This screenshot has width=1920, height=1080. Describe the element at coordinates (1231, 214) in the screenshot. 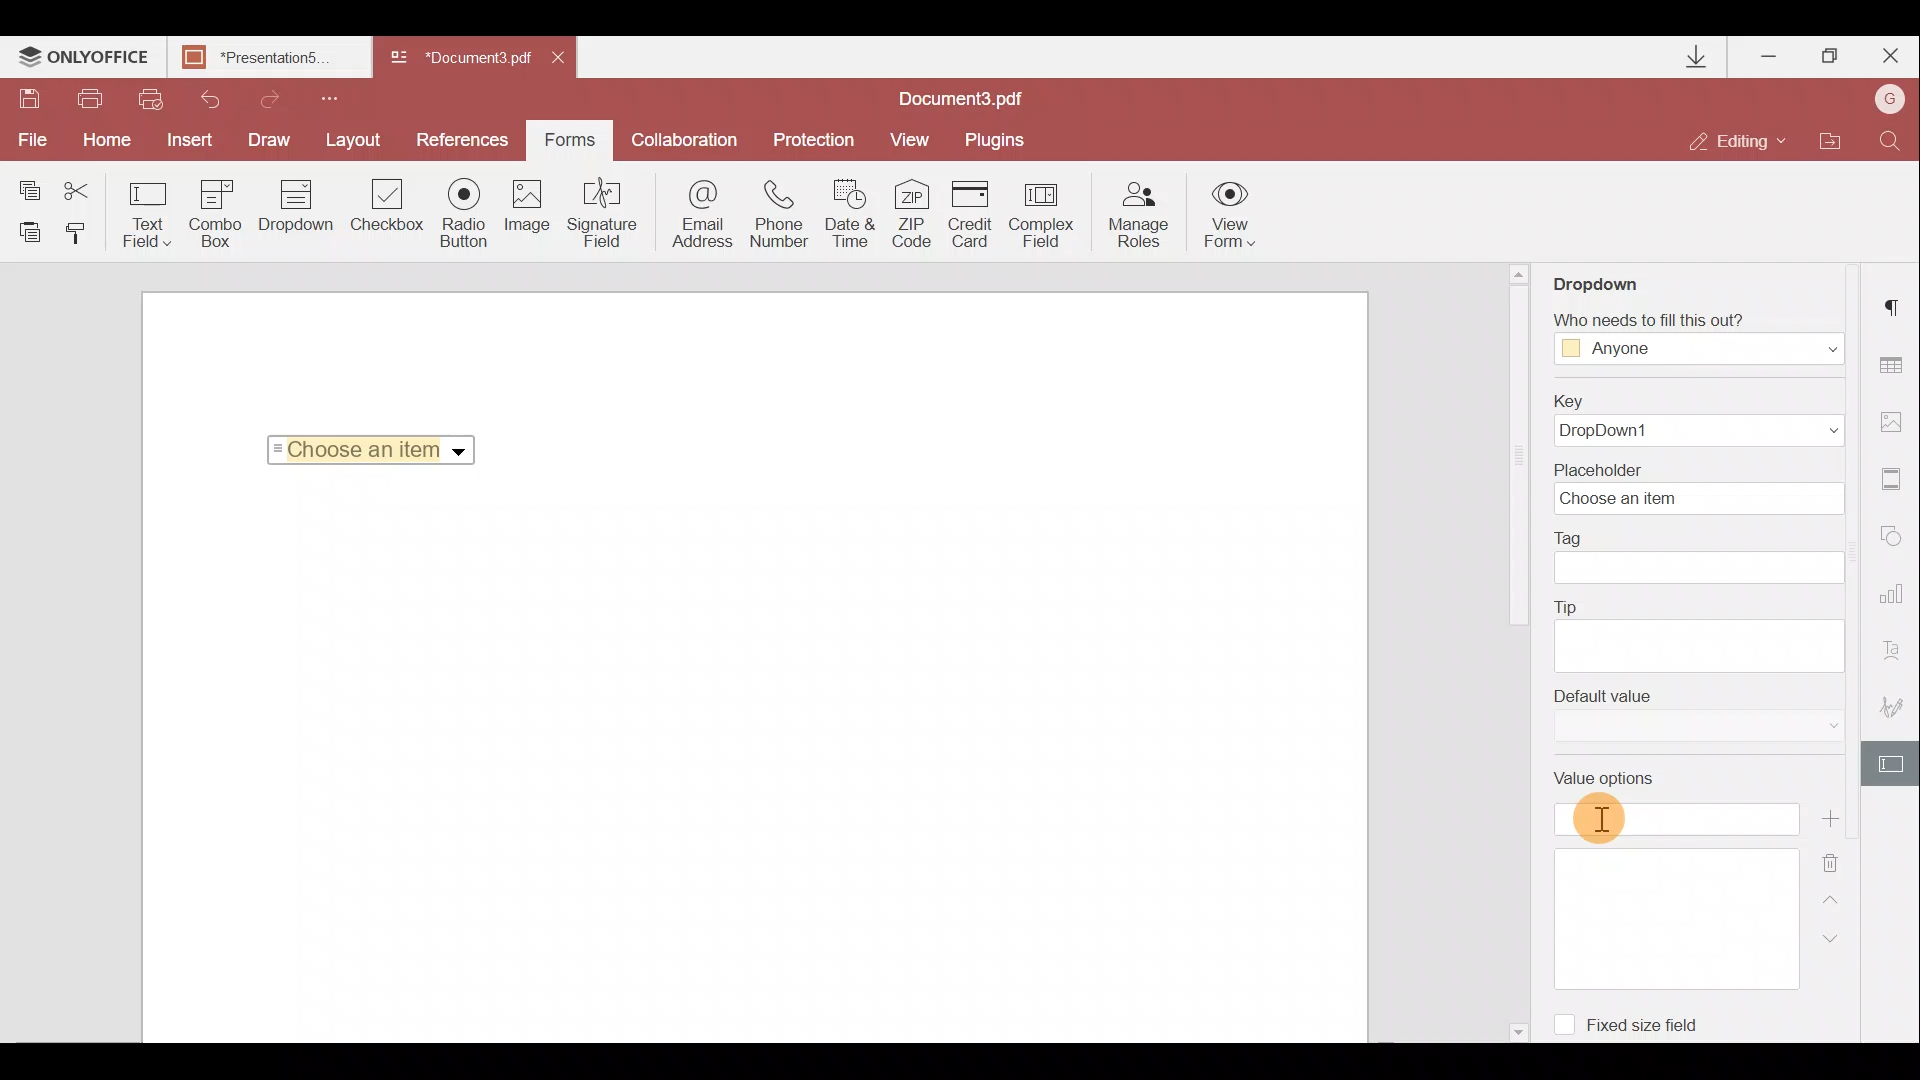

I see `View form` at that location.